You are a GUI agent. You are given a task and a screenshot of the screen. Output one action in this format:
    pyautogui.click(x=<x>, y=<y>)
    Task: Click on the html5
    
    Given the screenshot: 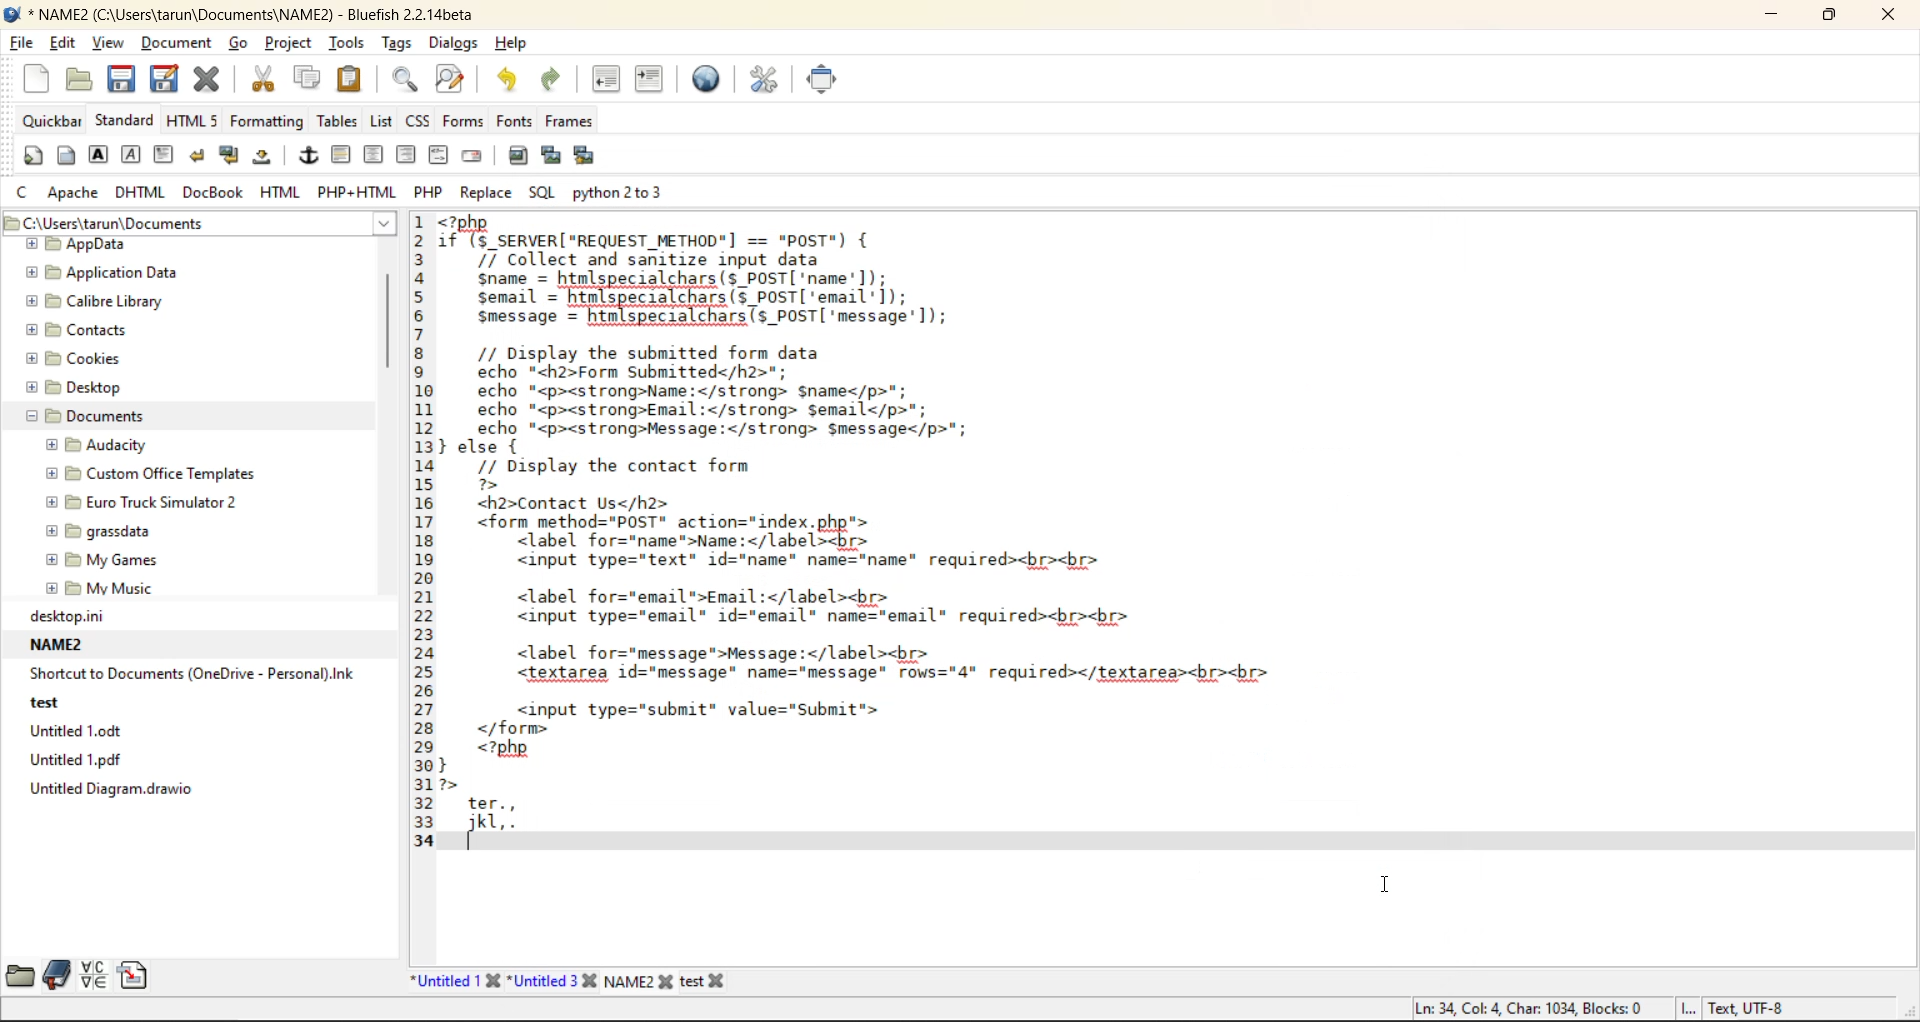 What is the action you would take?
    pyautogui.click(x=193, y=122)
    